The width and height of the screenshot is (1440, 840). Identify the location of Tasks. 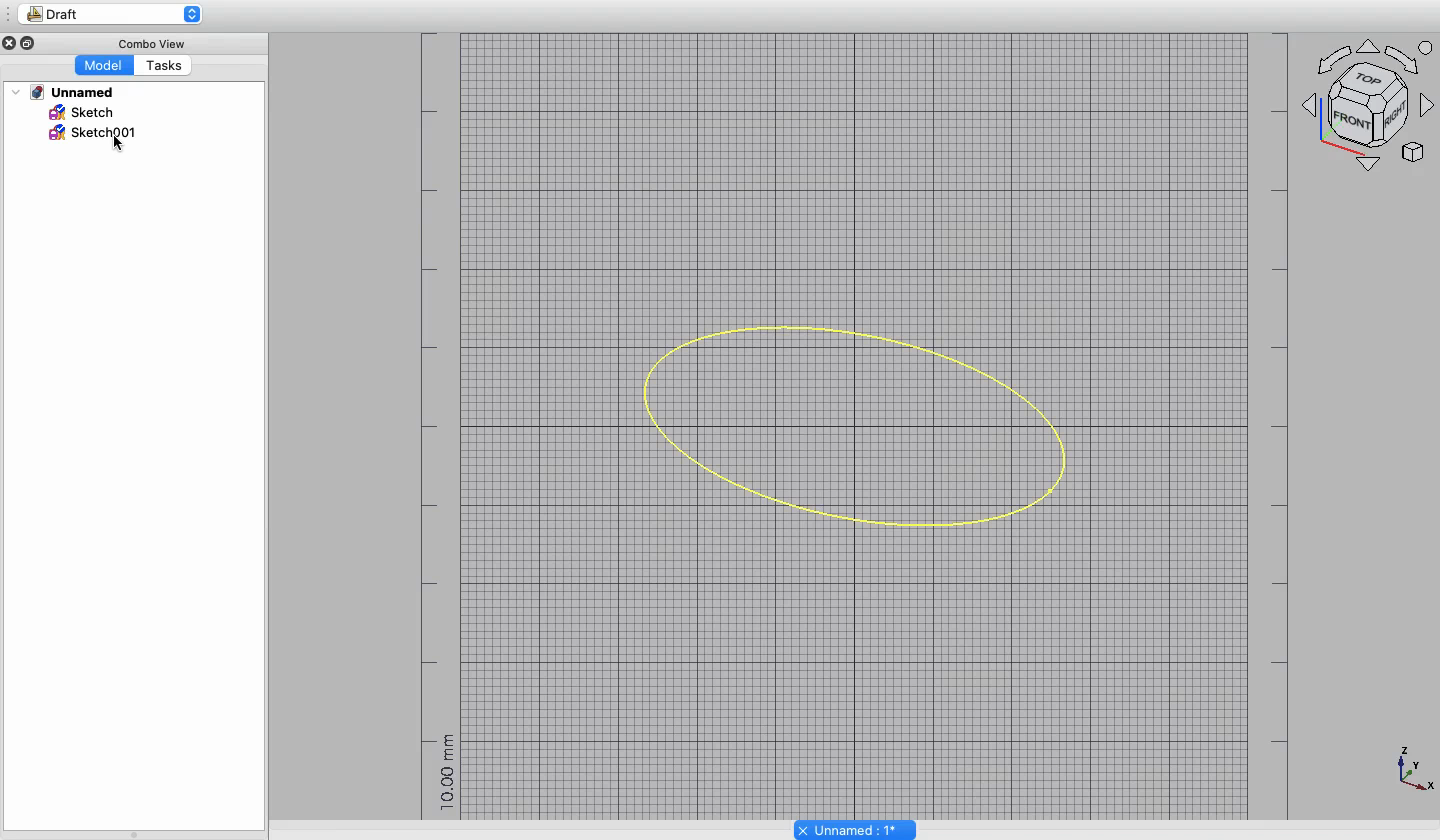
(164, 65).